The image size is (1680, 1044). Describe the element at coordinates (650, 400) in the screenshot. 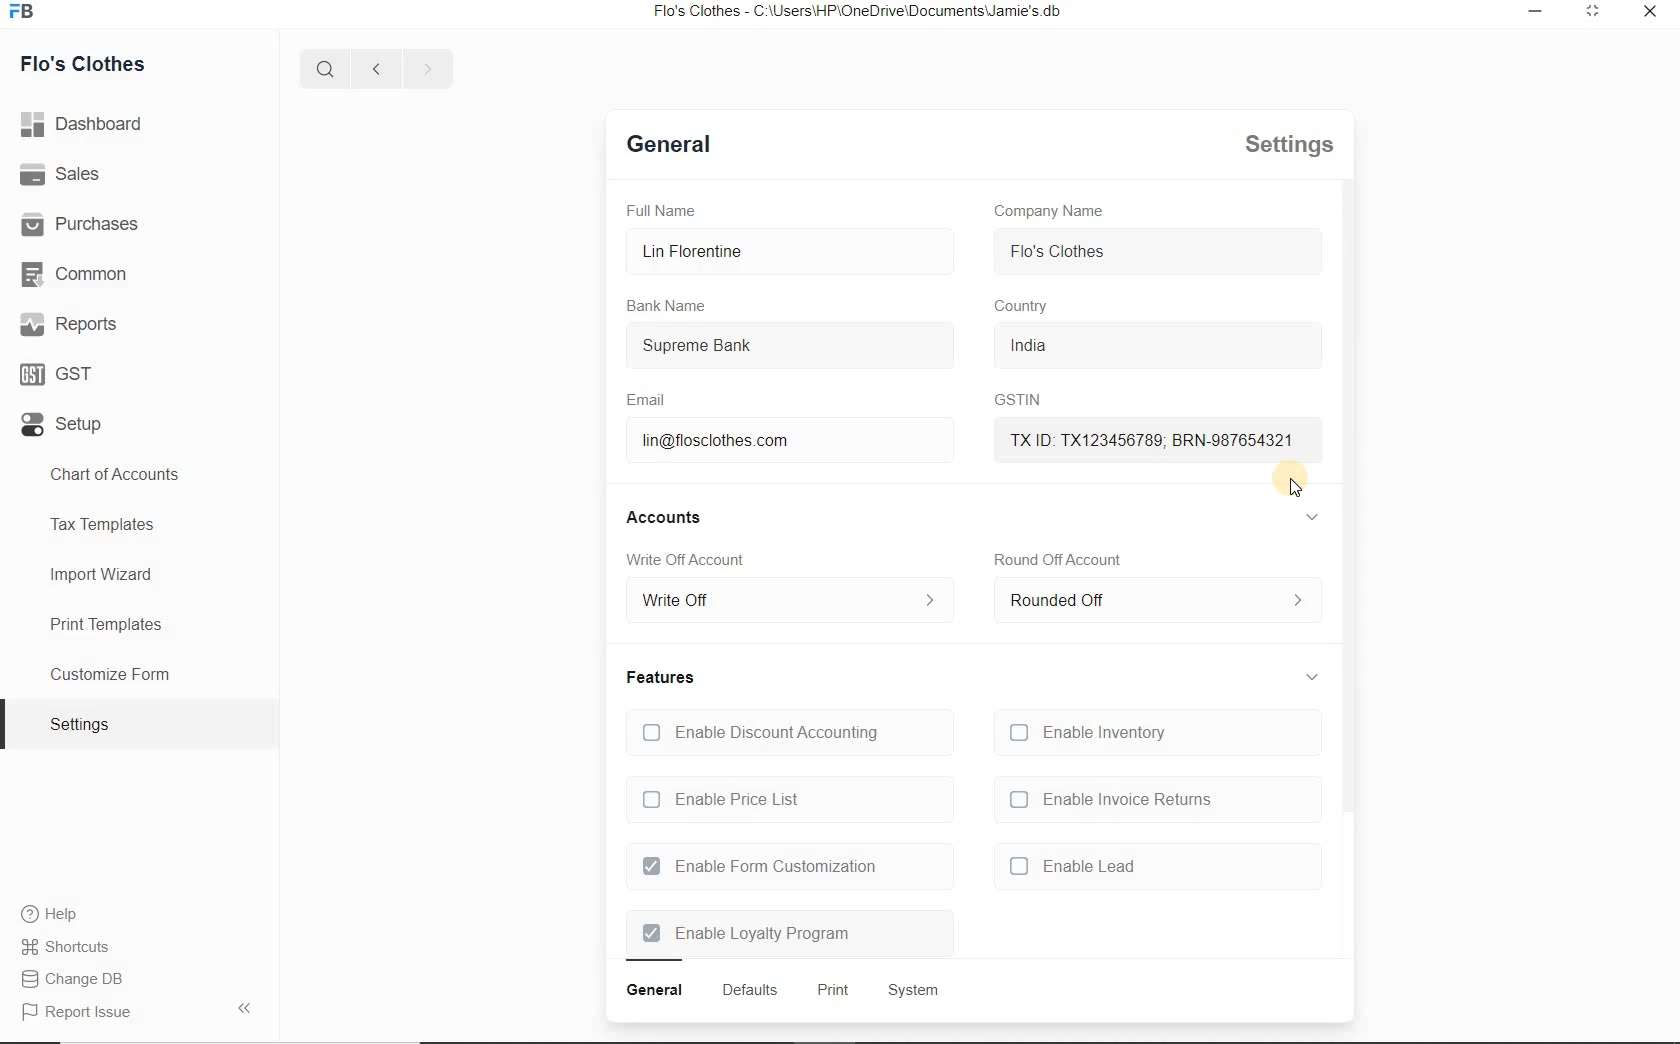

I see `Email` at that location.